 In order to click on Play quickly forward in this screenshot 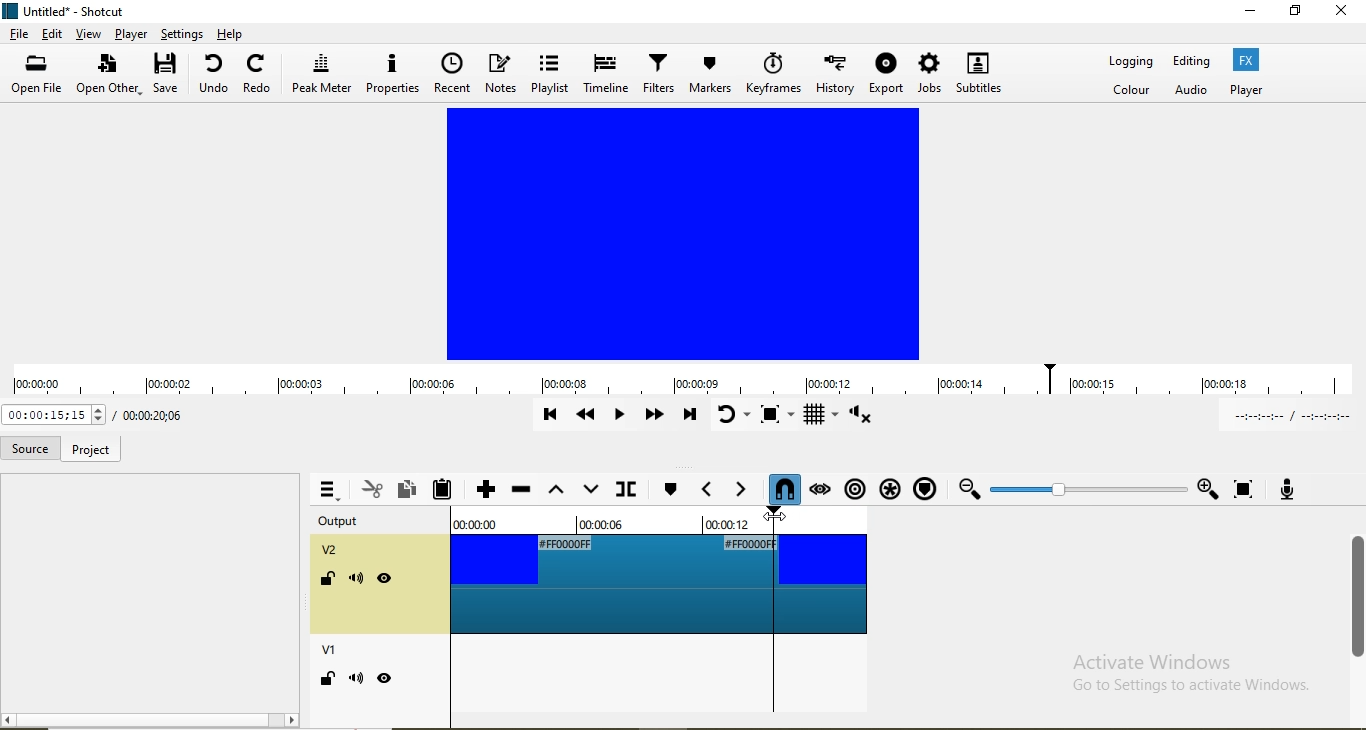, I will do `click(653, 418)`.